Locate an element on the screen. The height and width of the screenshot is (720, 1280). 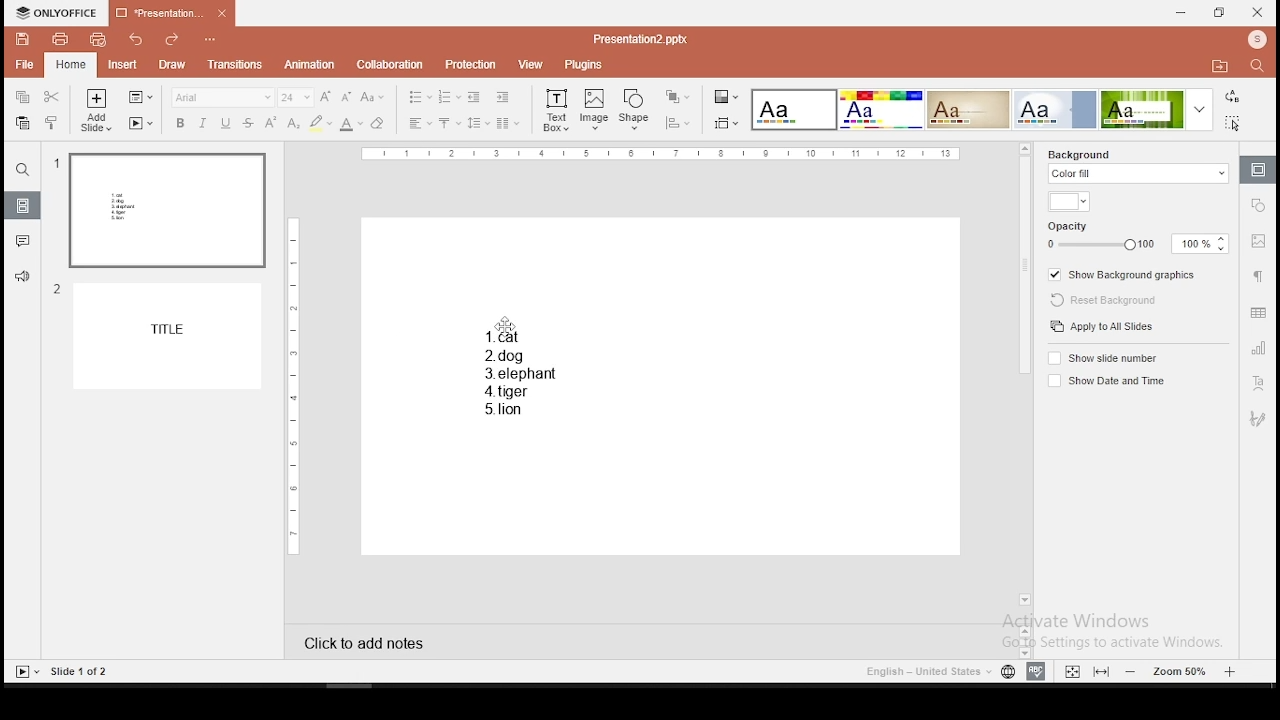
text art tool is located at coordinates (1260, 386).